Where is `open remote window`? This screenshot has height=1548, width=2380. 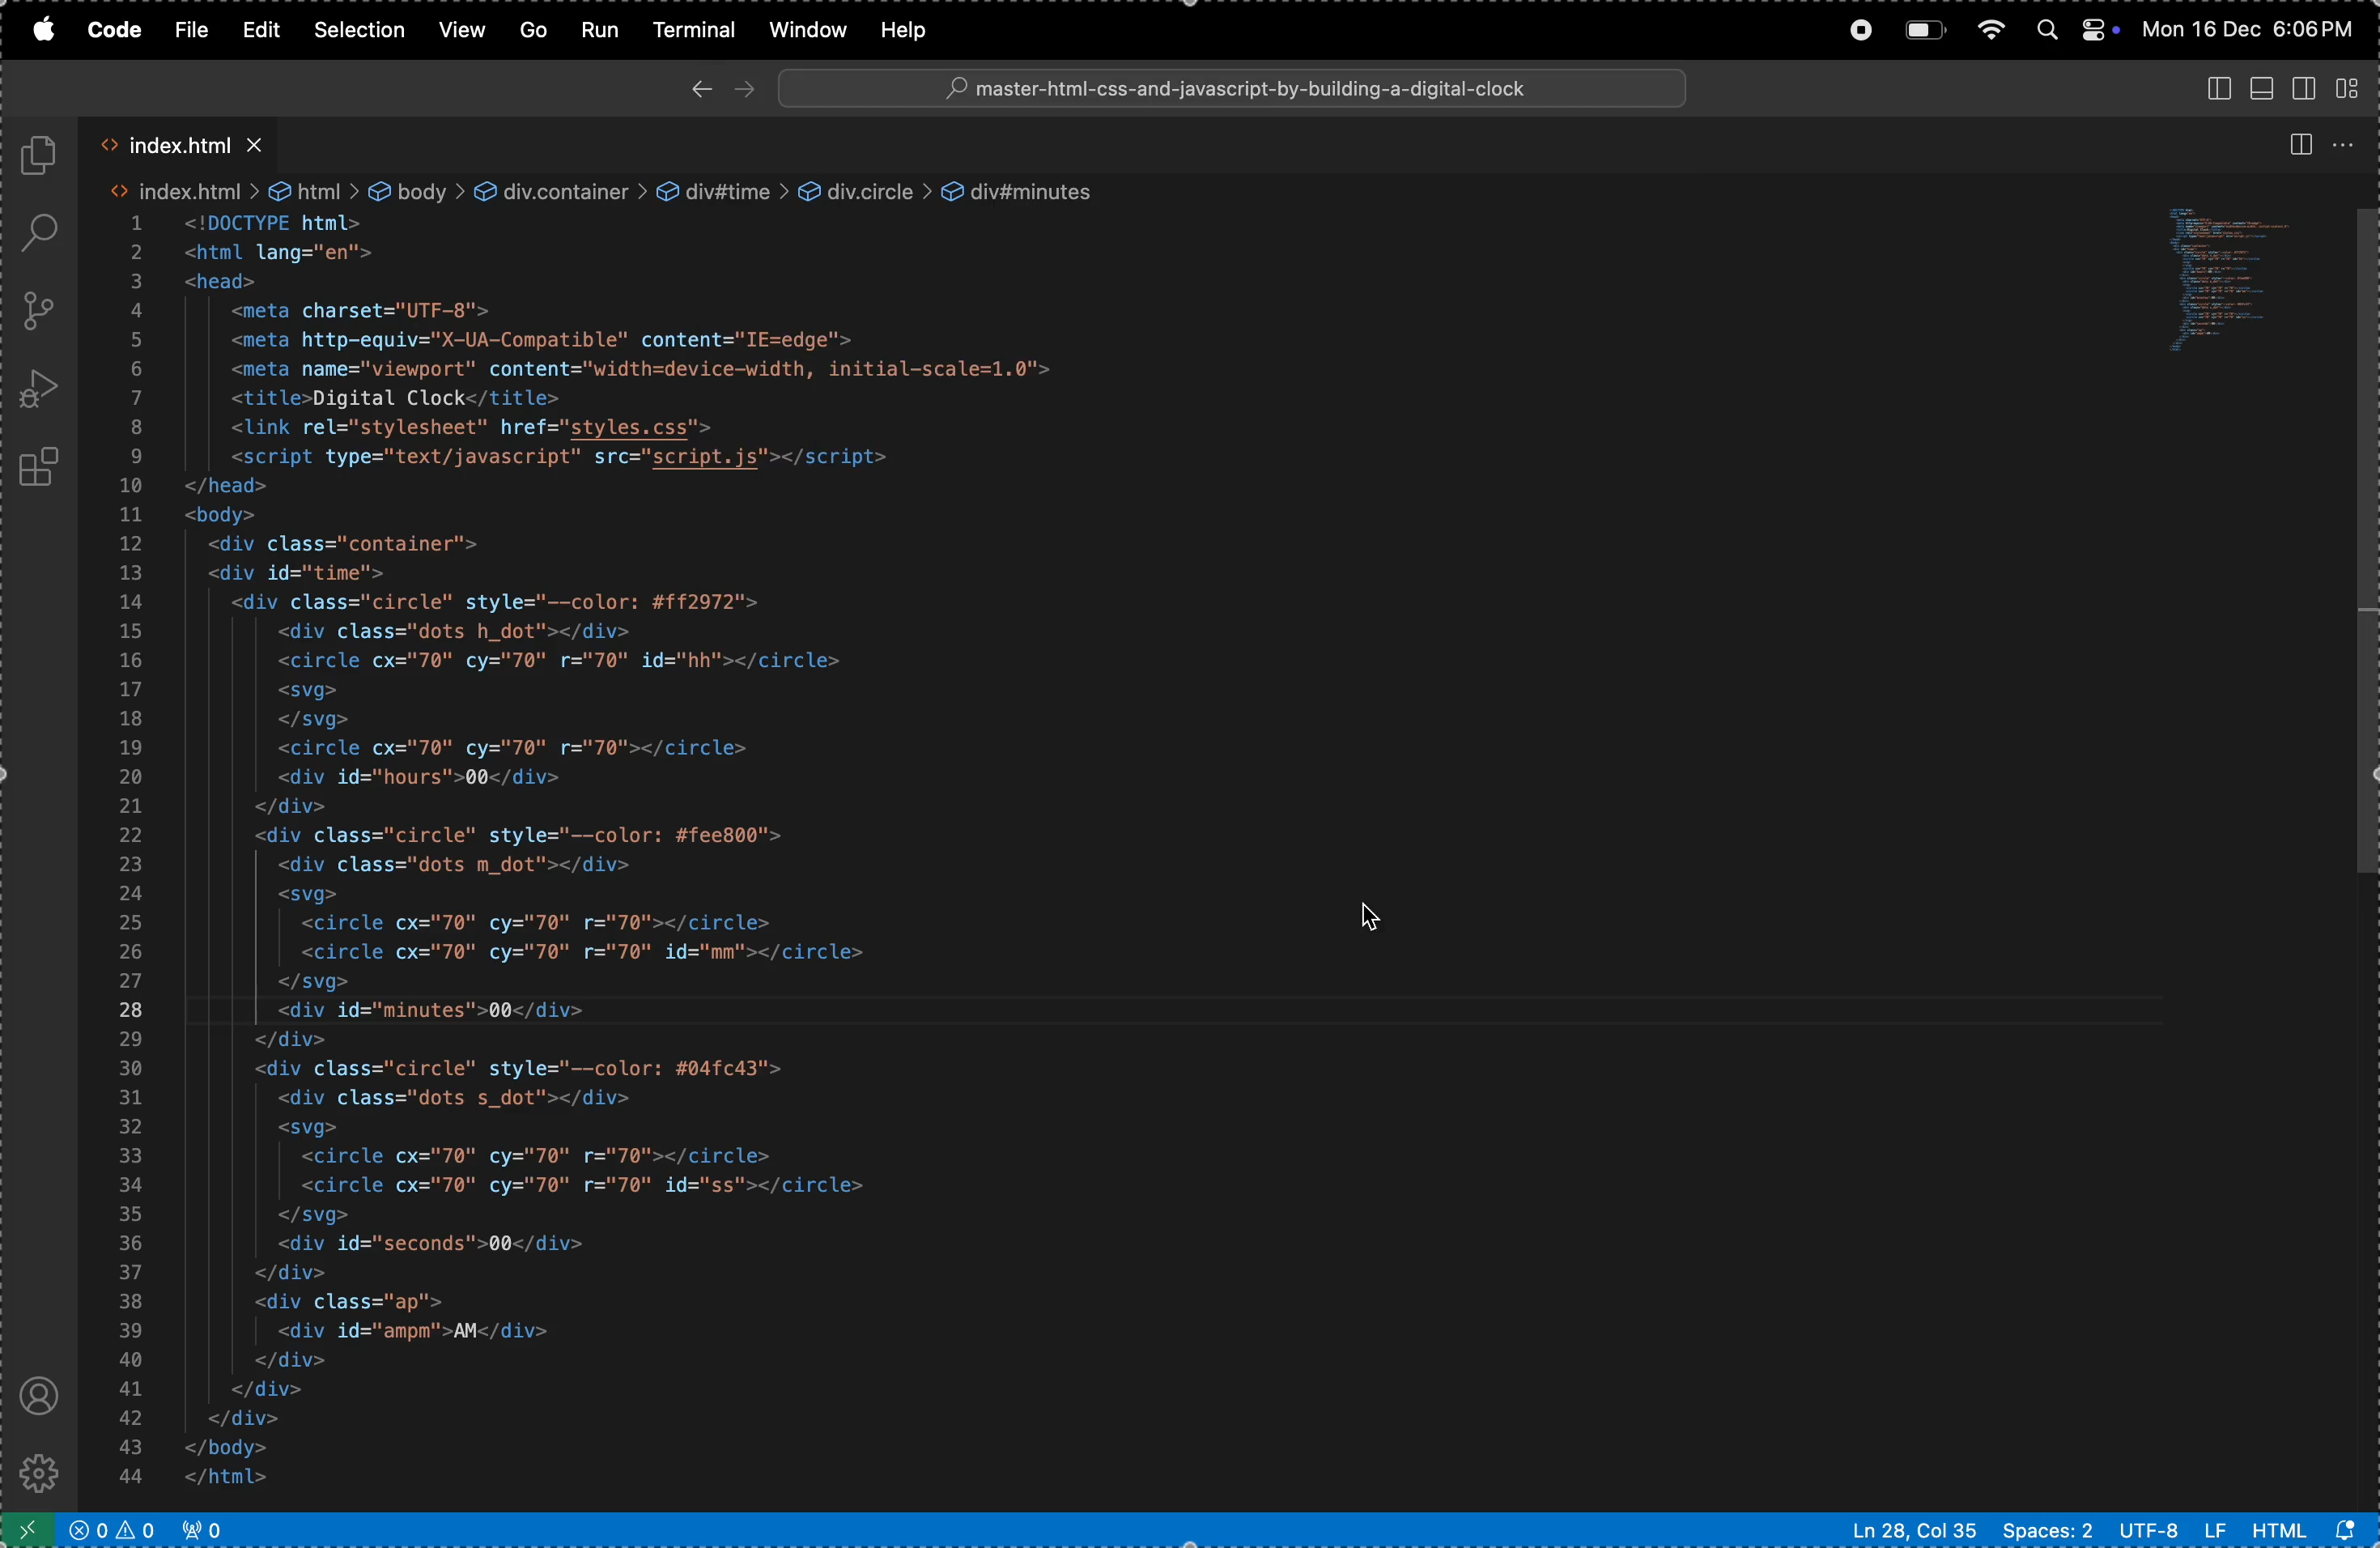
open remote window is located at coordinates (24, 1529).